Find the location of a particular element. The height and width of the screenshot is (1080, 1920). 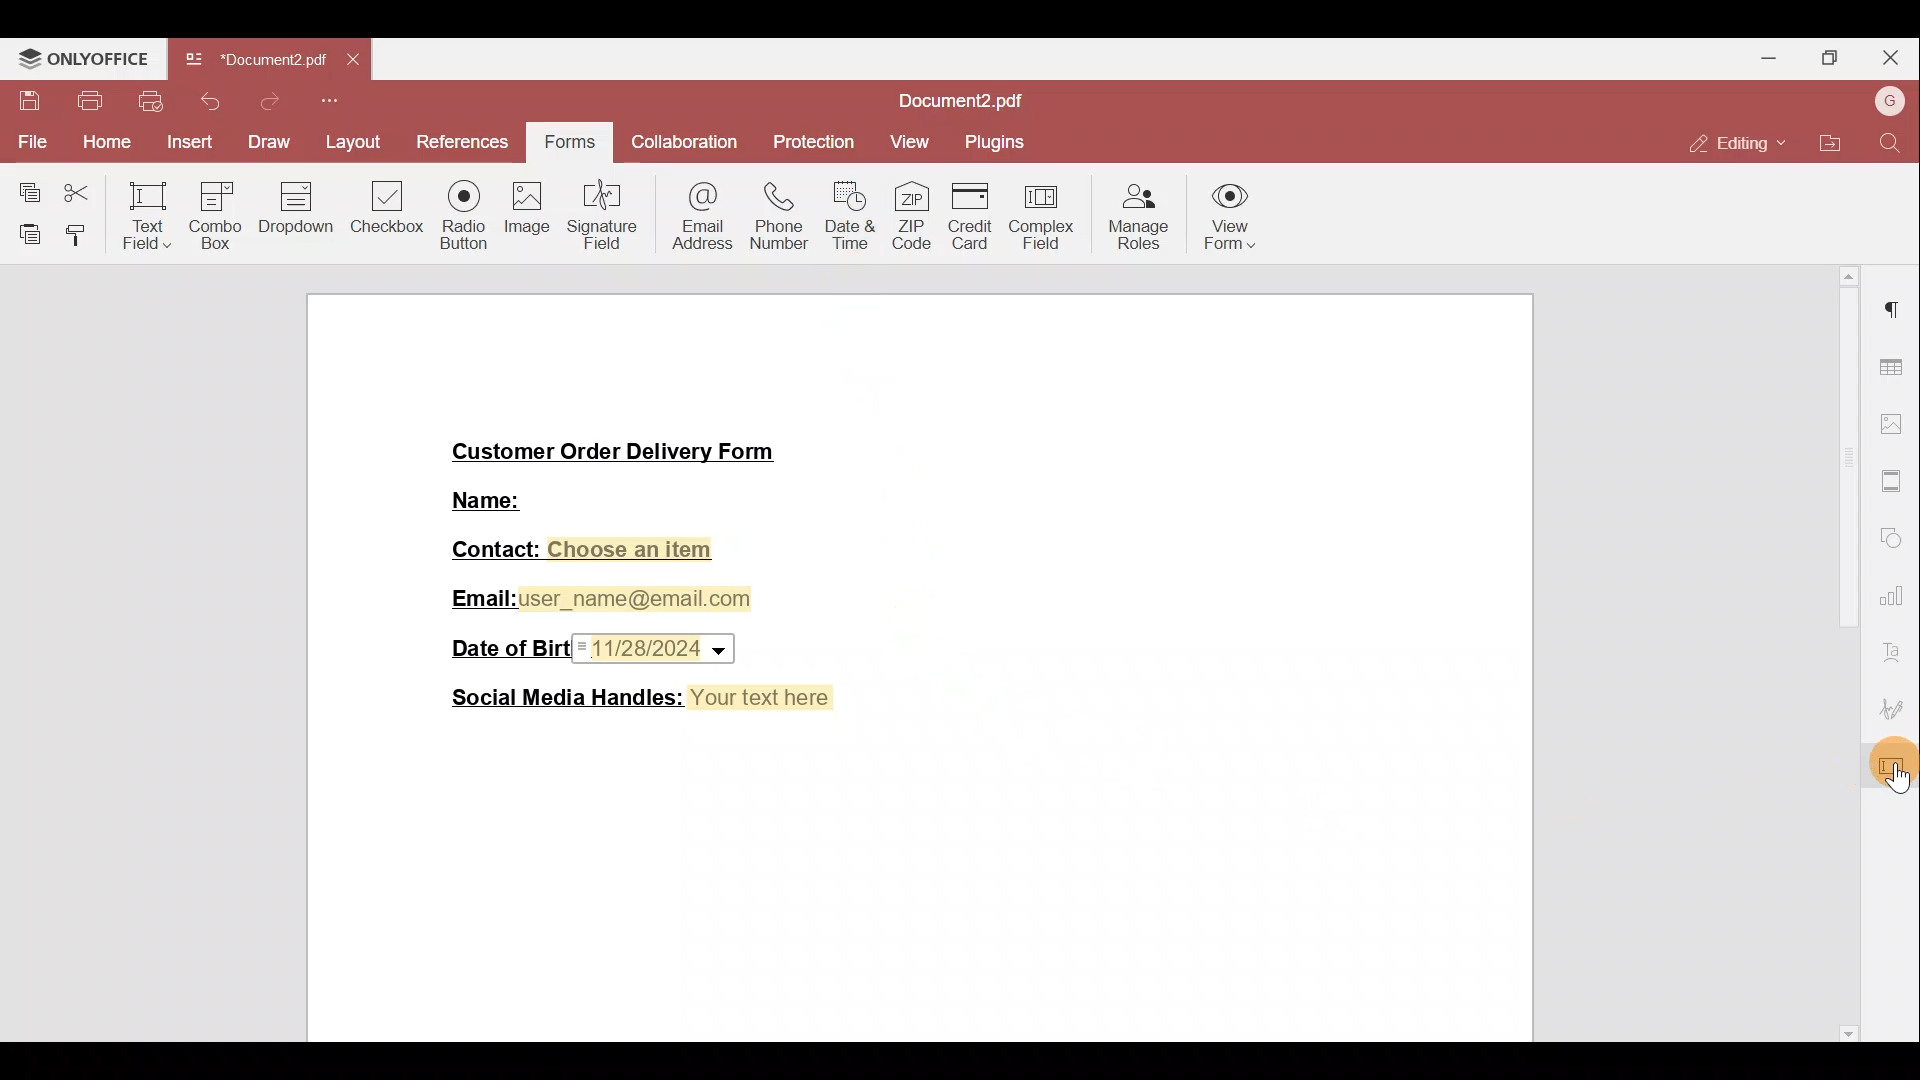

Redo is located at coordinates (263, 107).